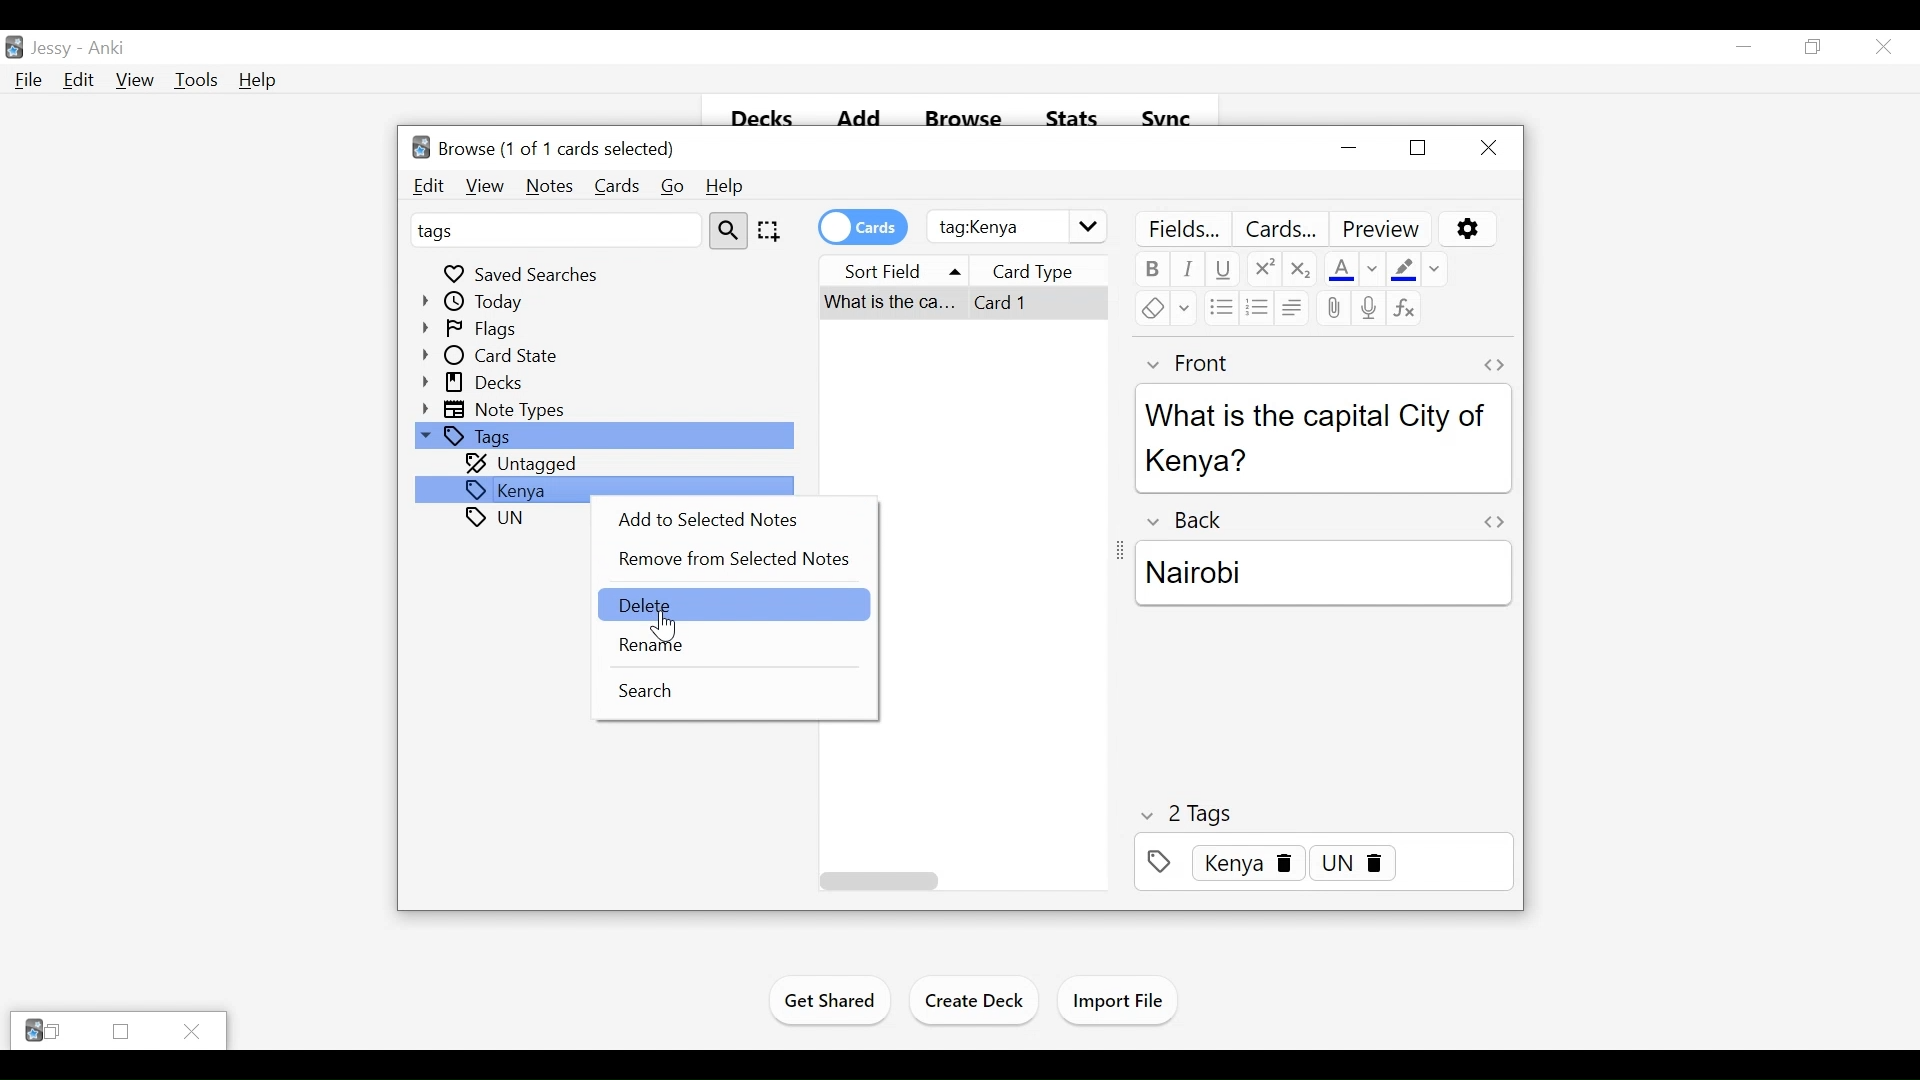 The width and height of the screenshot is (1920, 1080). What do you see at coordinates (1487, 147) in the screenshot?
I see `Close` at bounding box center [1487, 147].